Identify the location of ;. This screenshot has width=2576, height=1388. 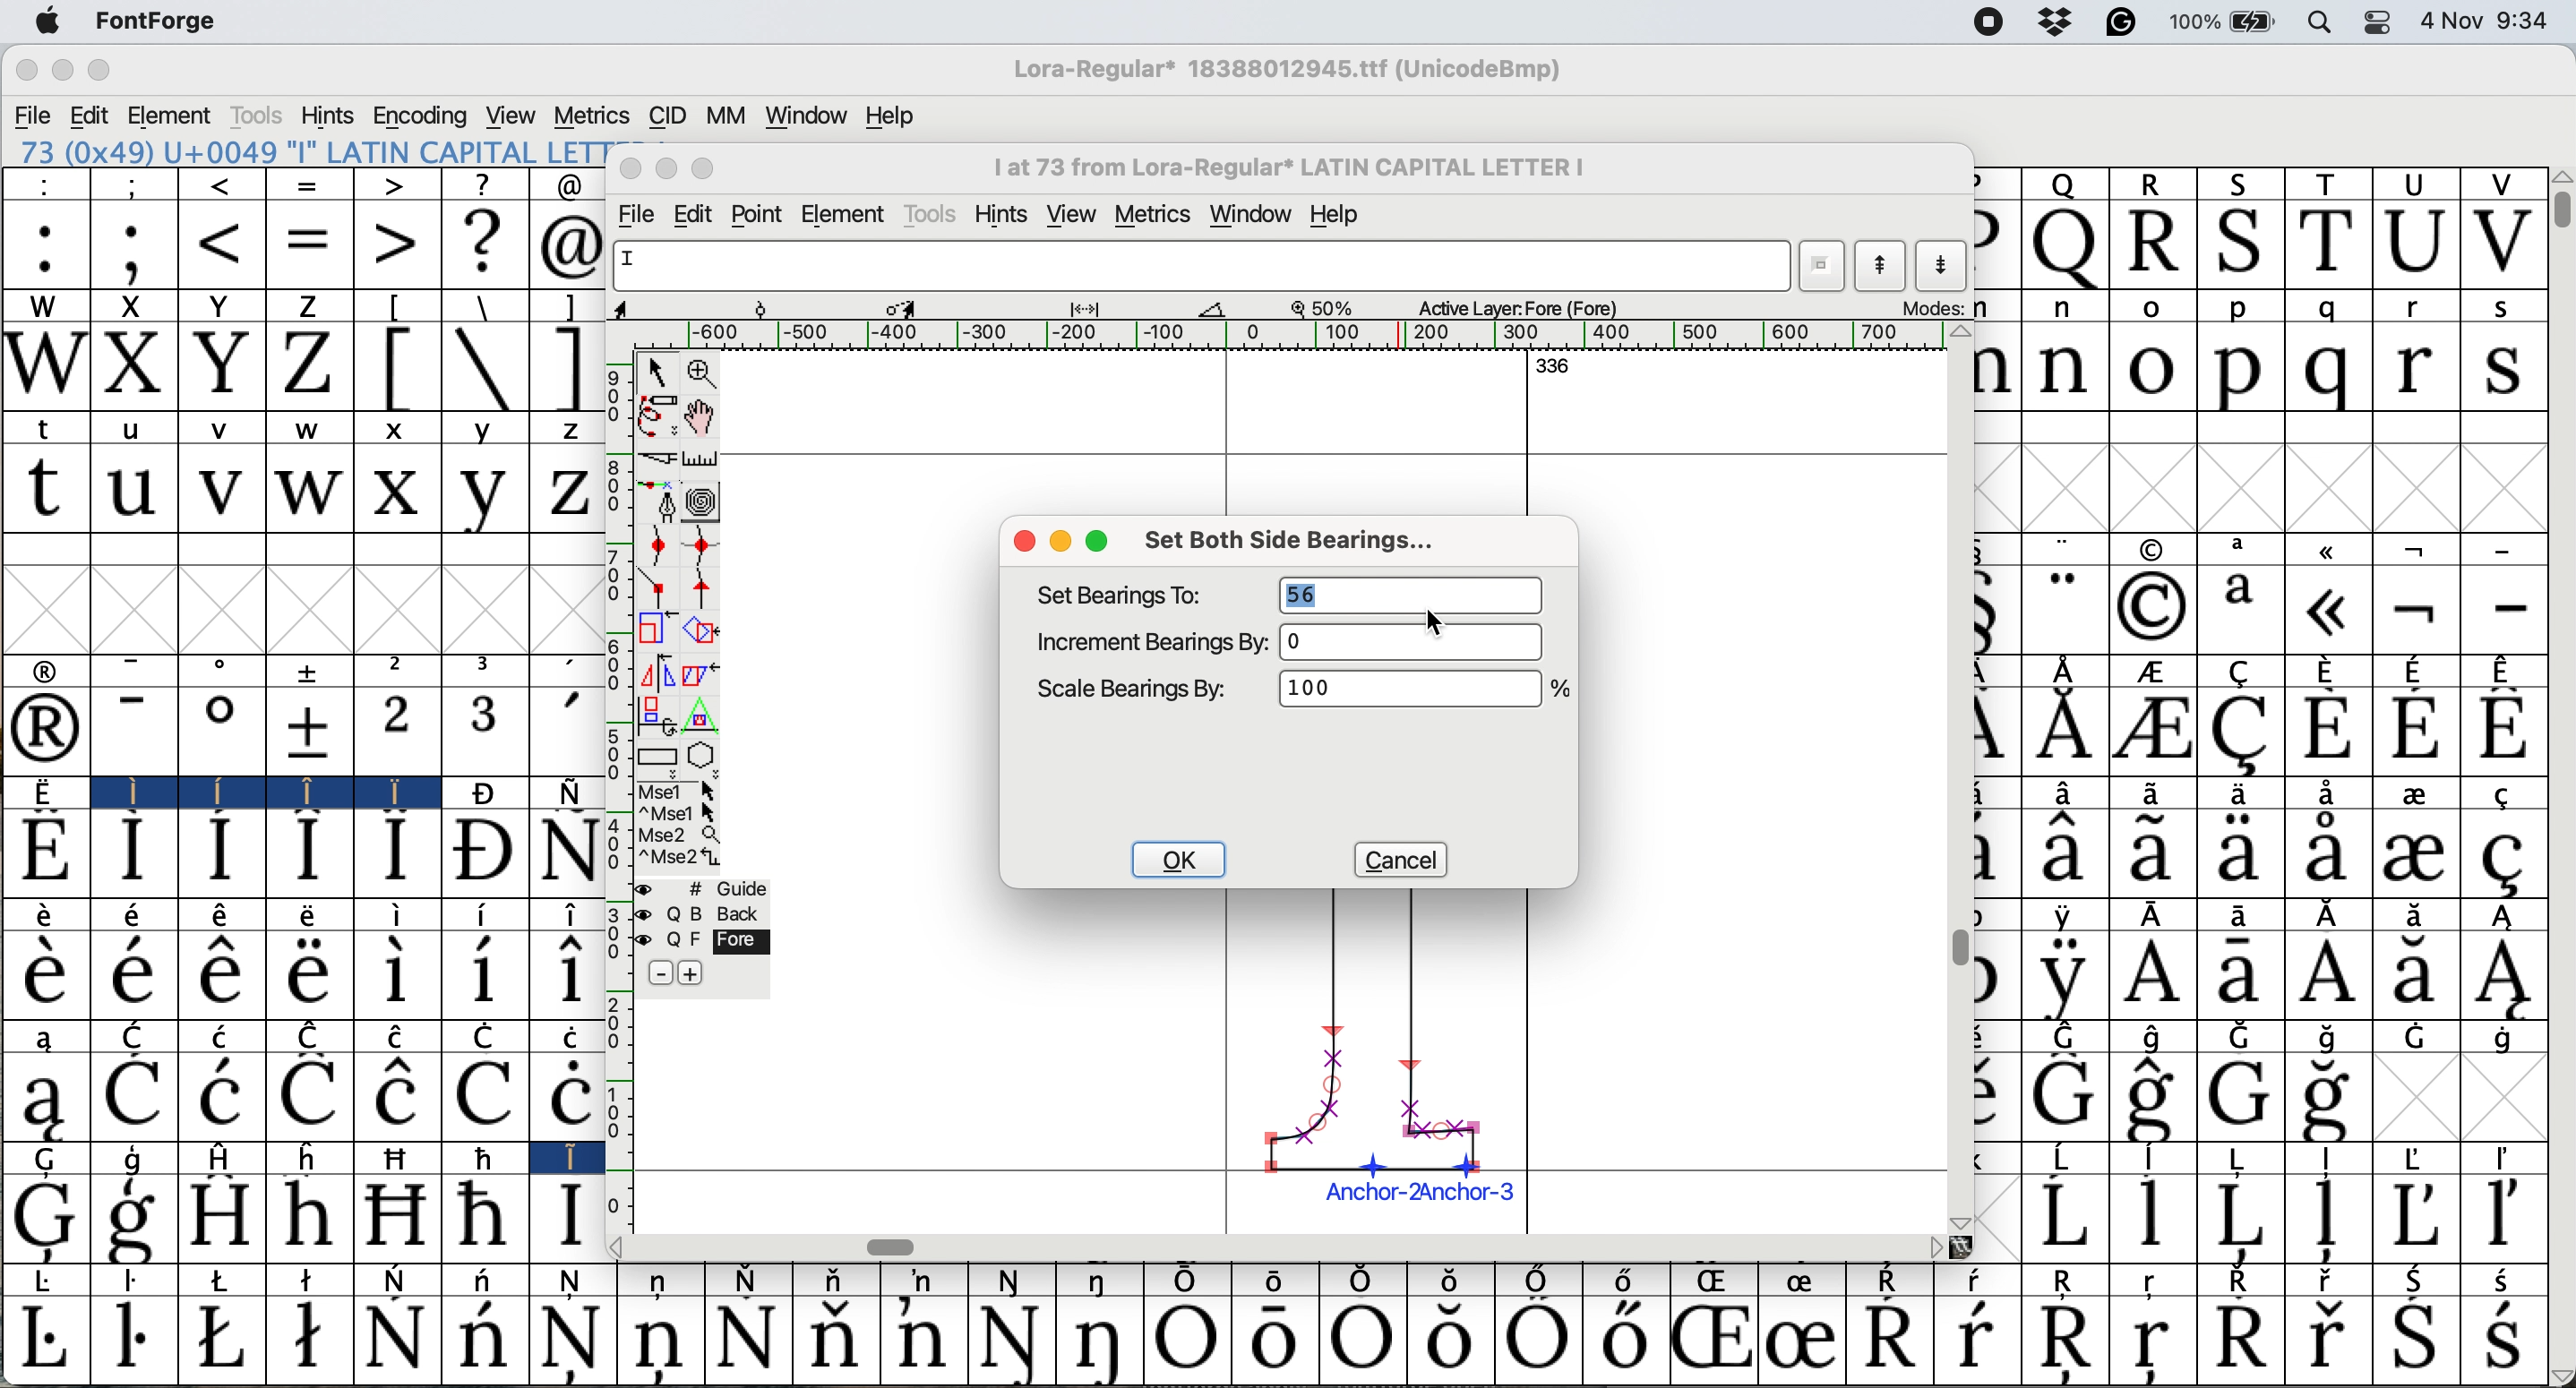
(137, 184).